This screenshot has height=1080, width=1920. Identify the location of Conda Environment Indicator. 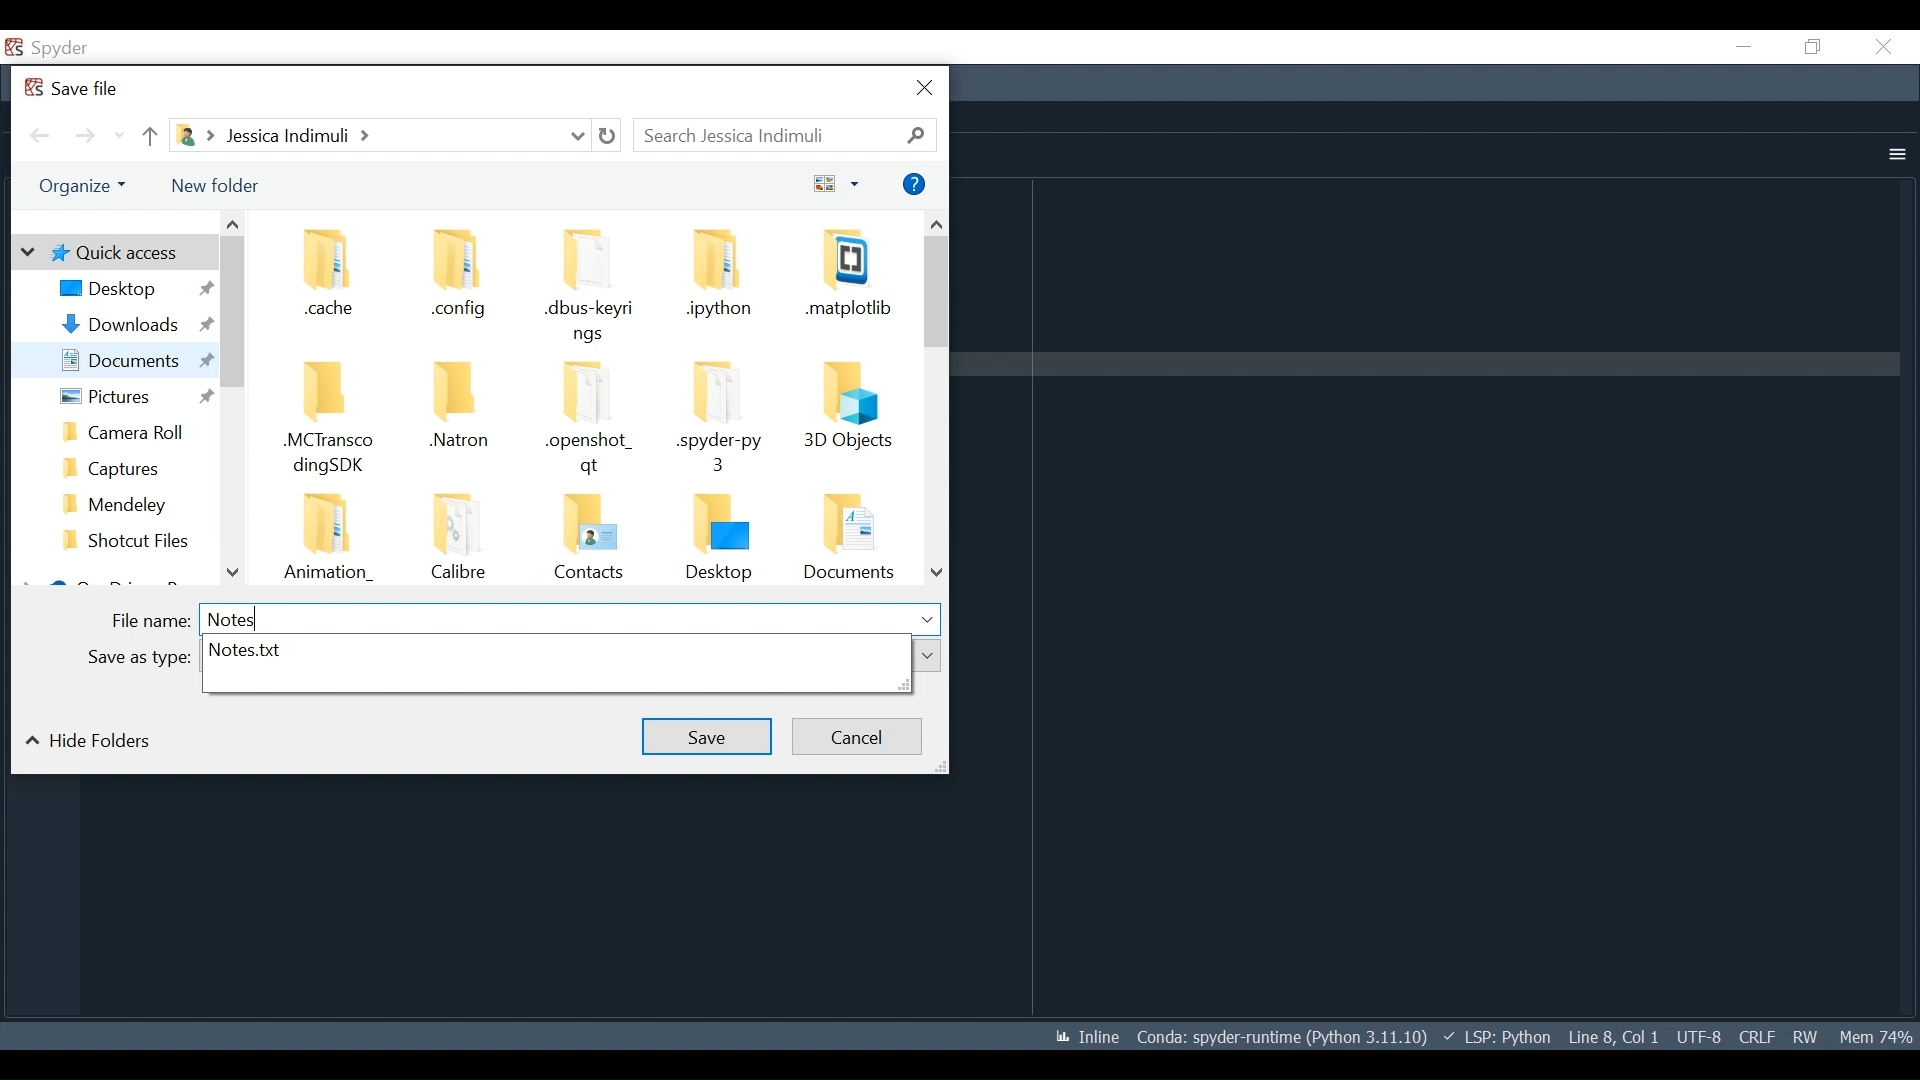
(1279, 1037).